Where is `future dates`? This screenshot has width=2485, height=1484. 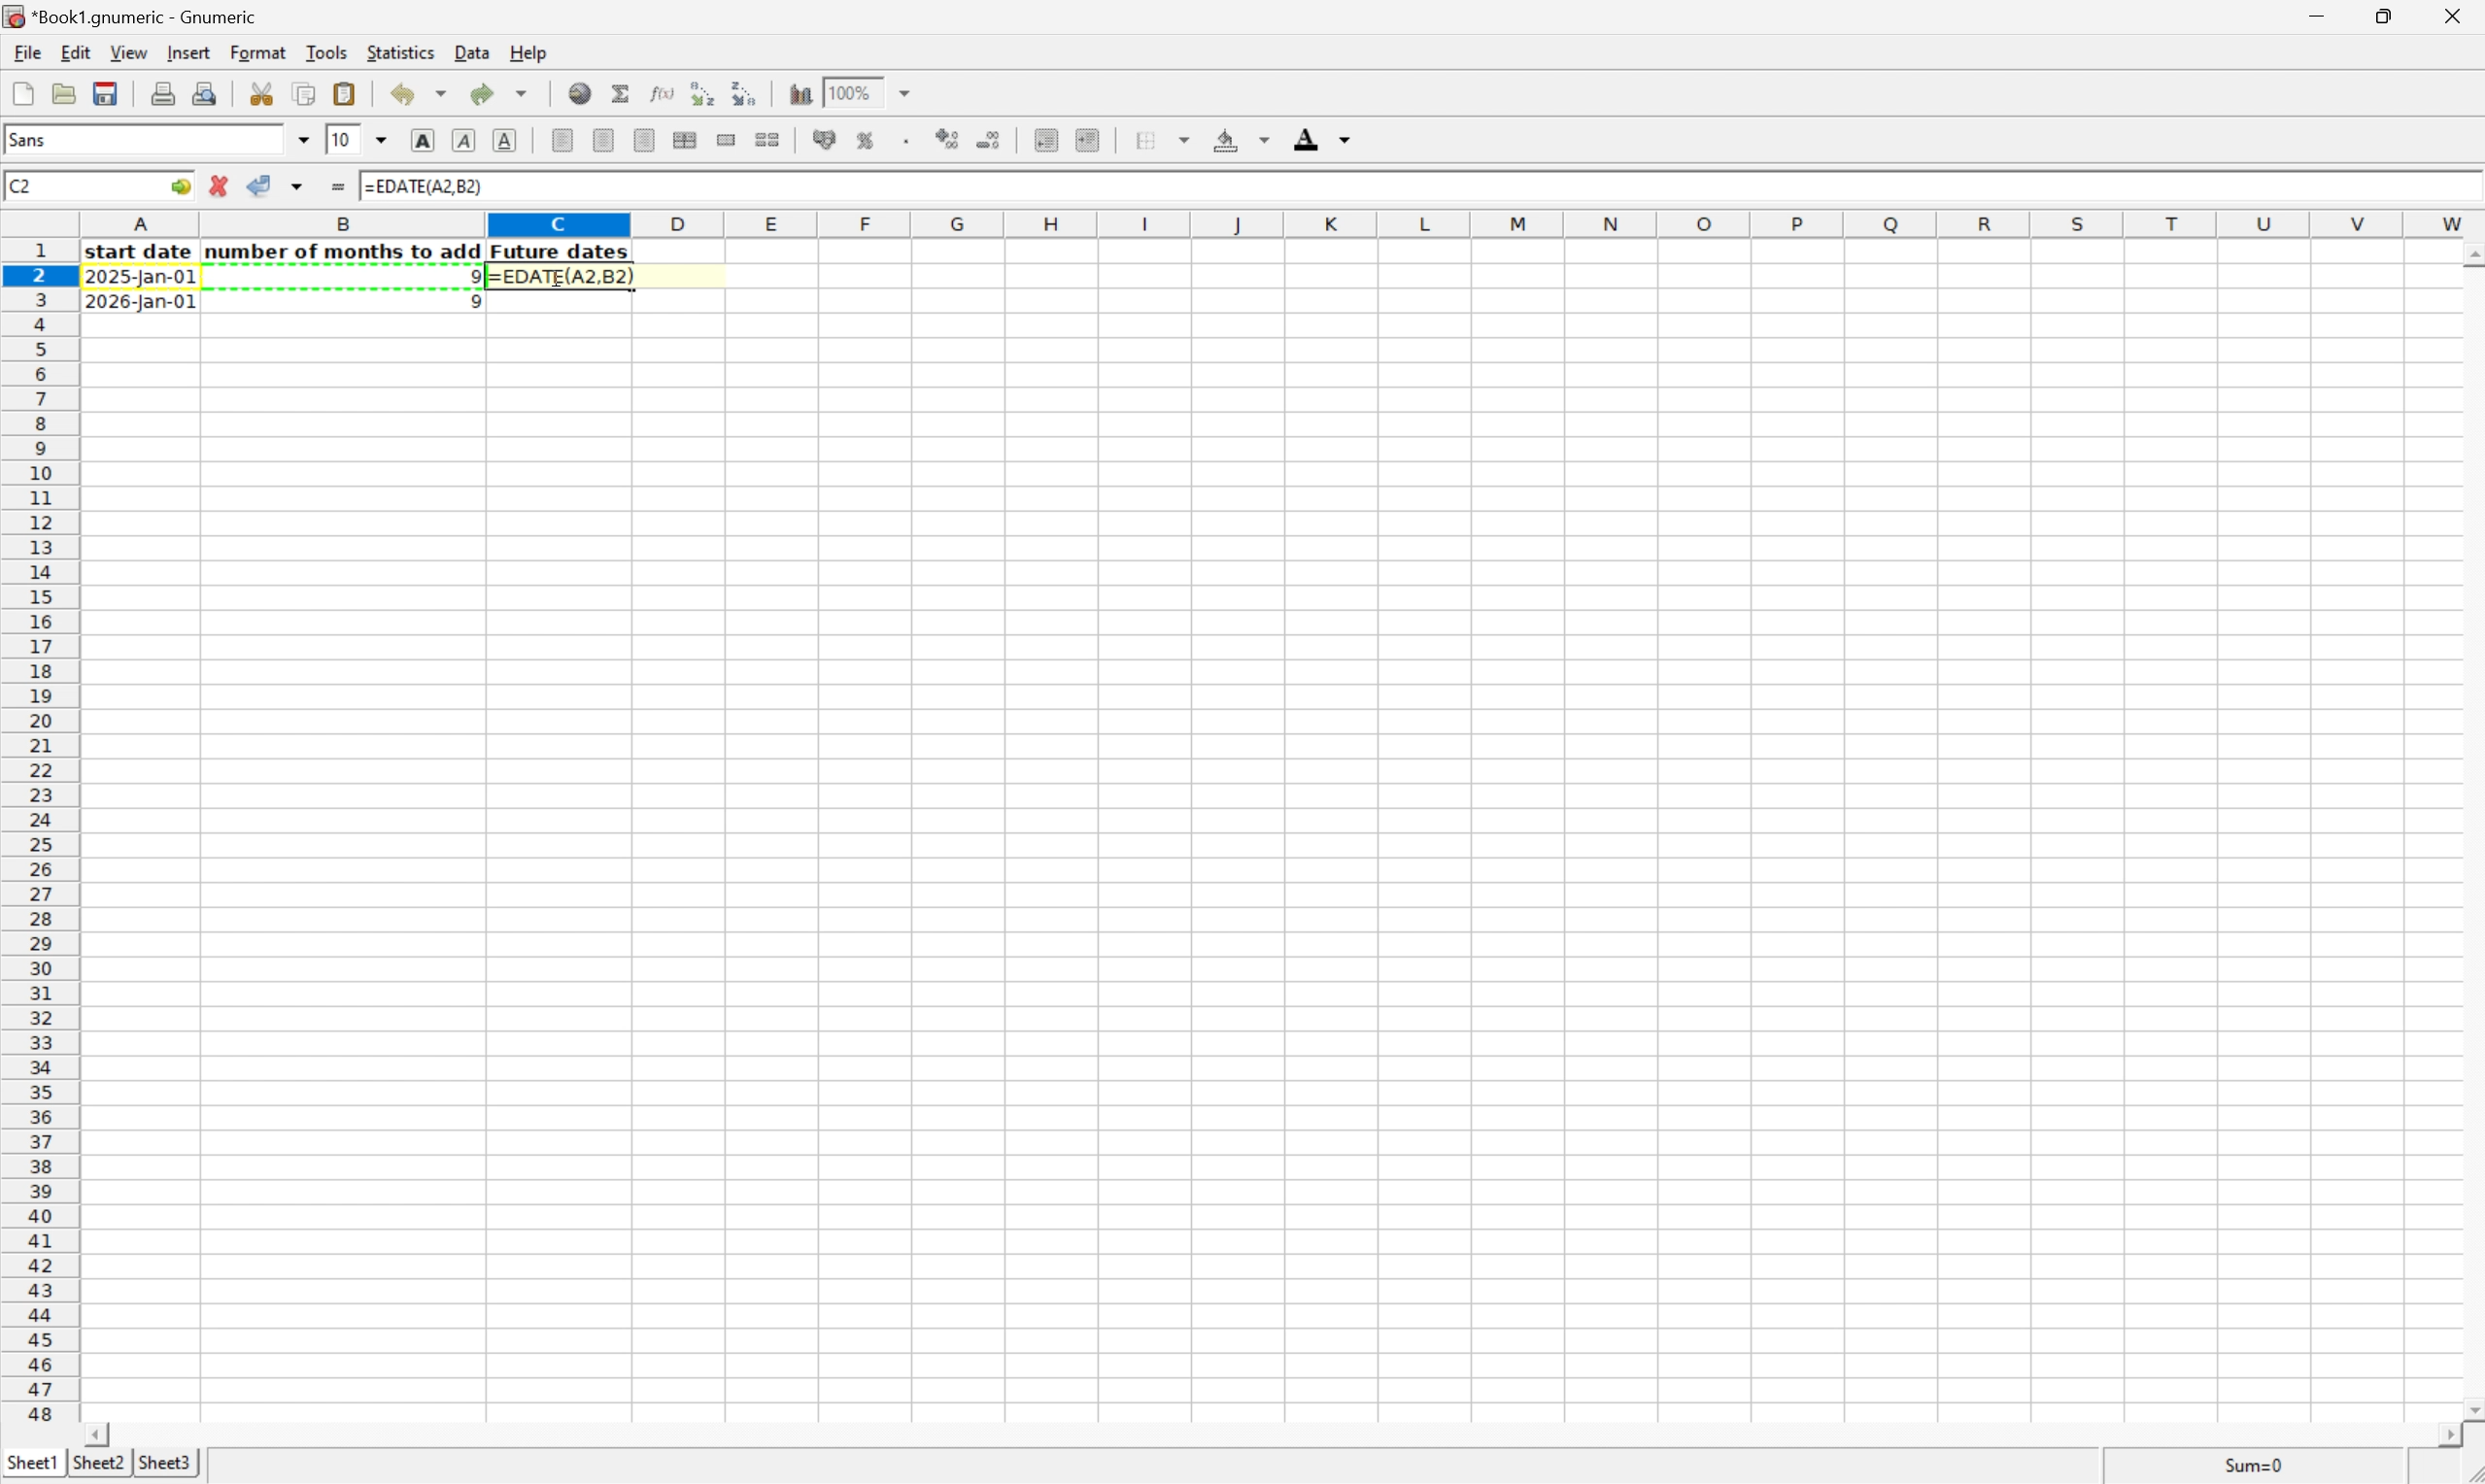
future dates is located at coordinates (562, 252).